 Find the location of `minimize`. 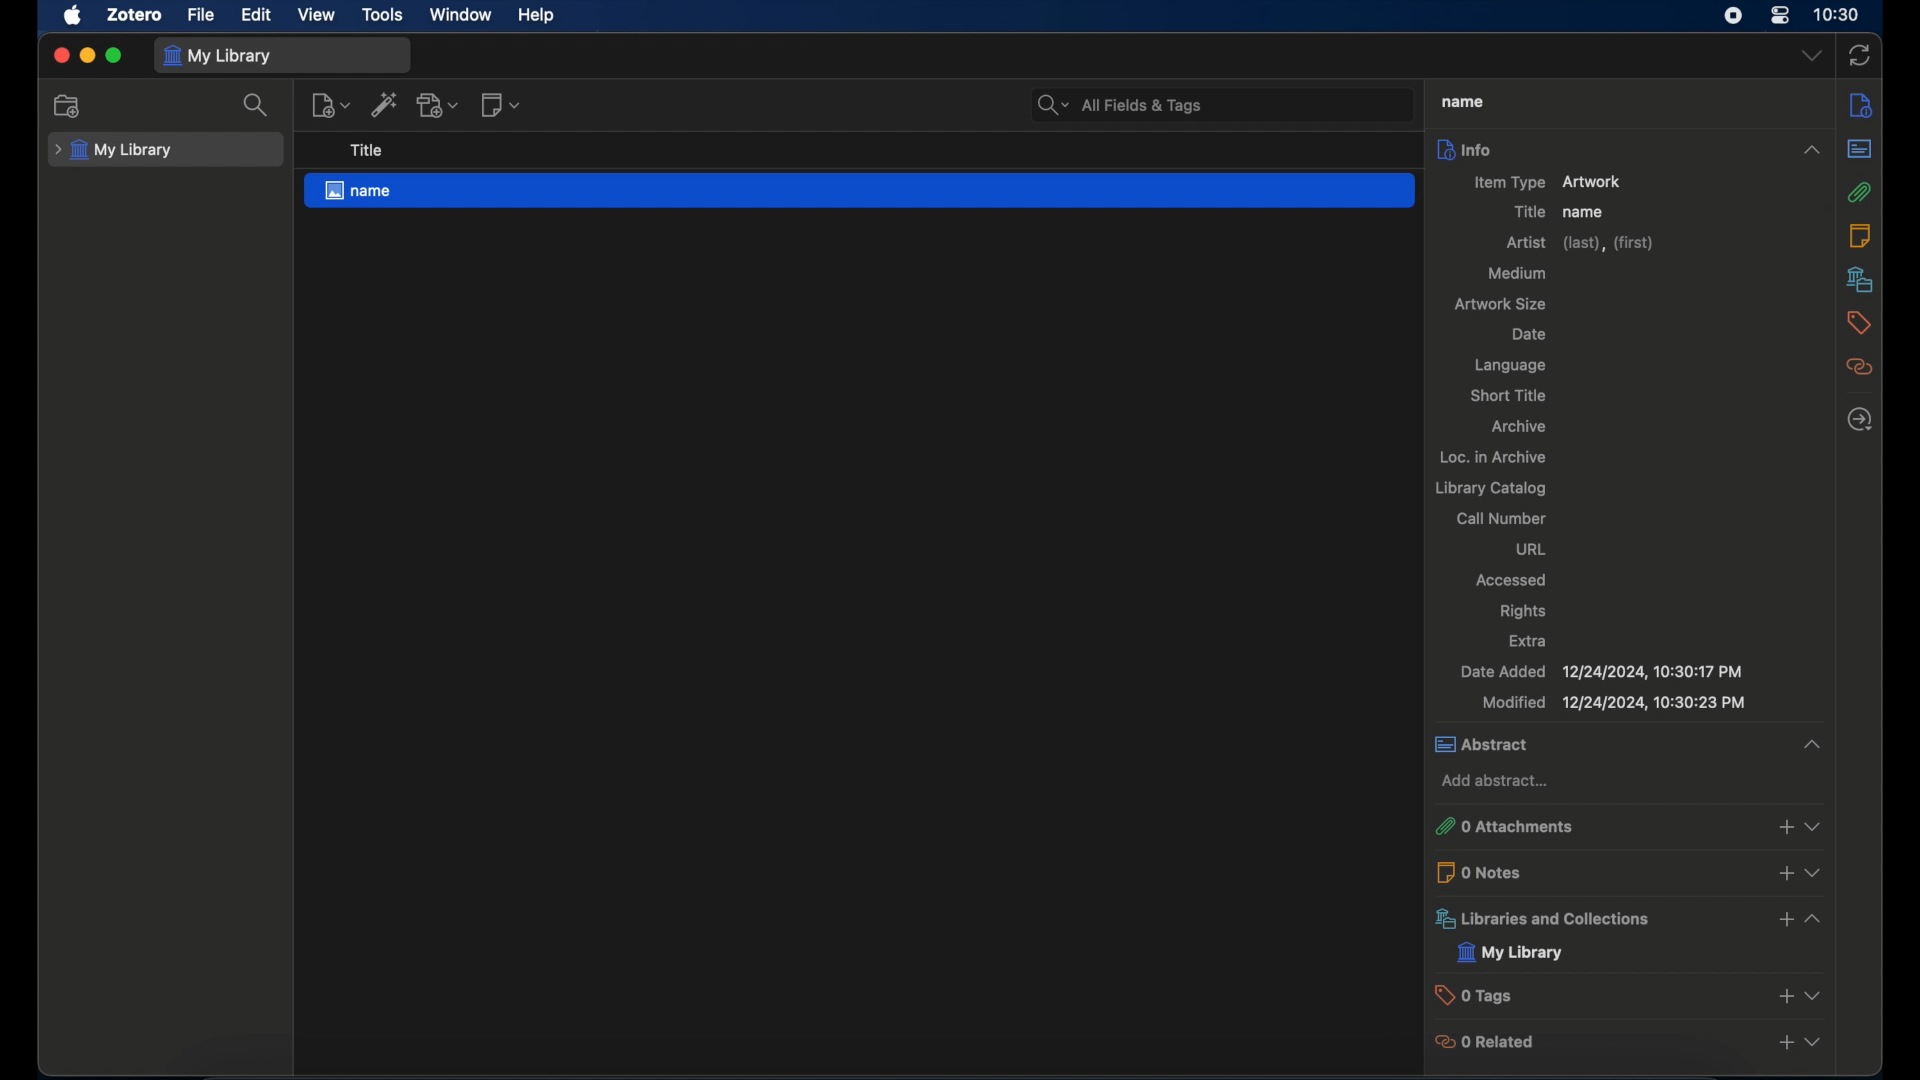

minimize is located at coordinates (86, 55).